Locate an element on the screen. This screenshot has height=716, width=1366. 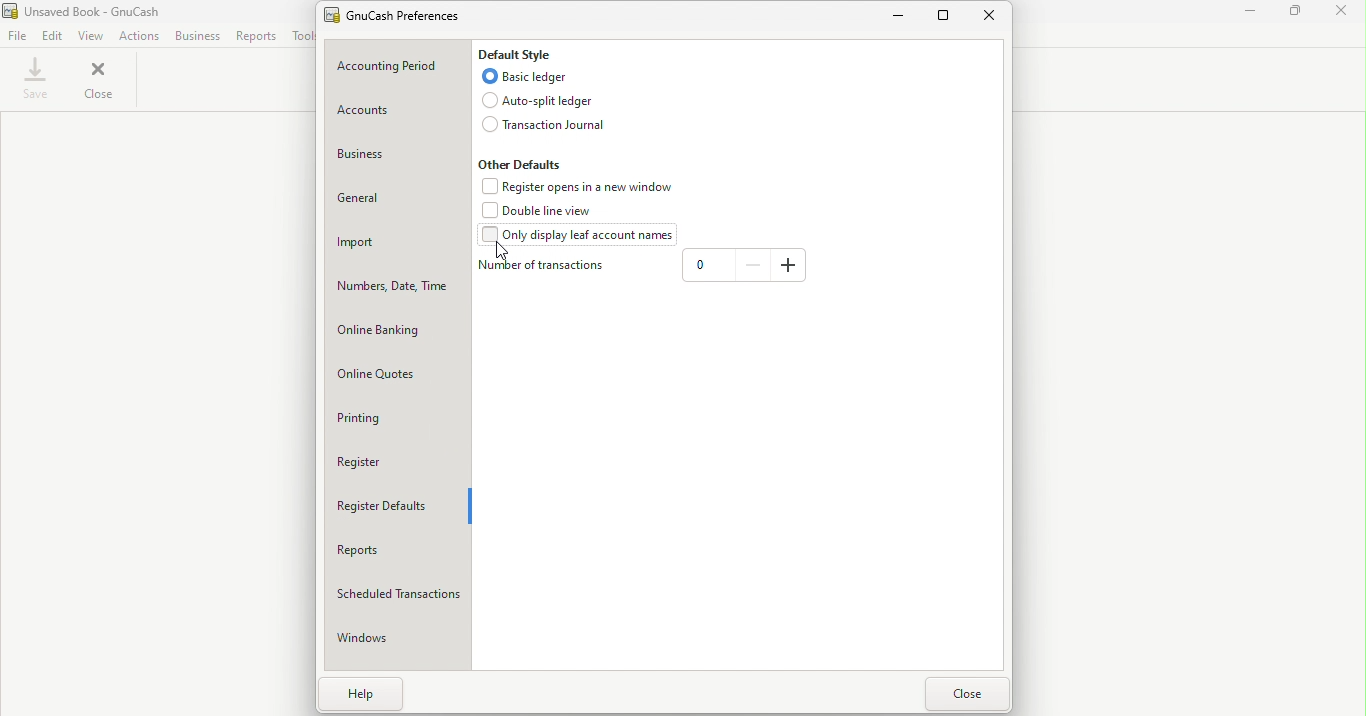
Double line view is located at coordinates (544, 211).